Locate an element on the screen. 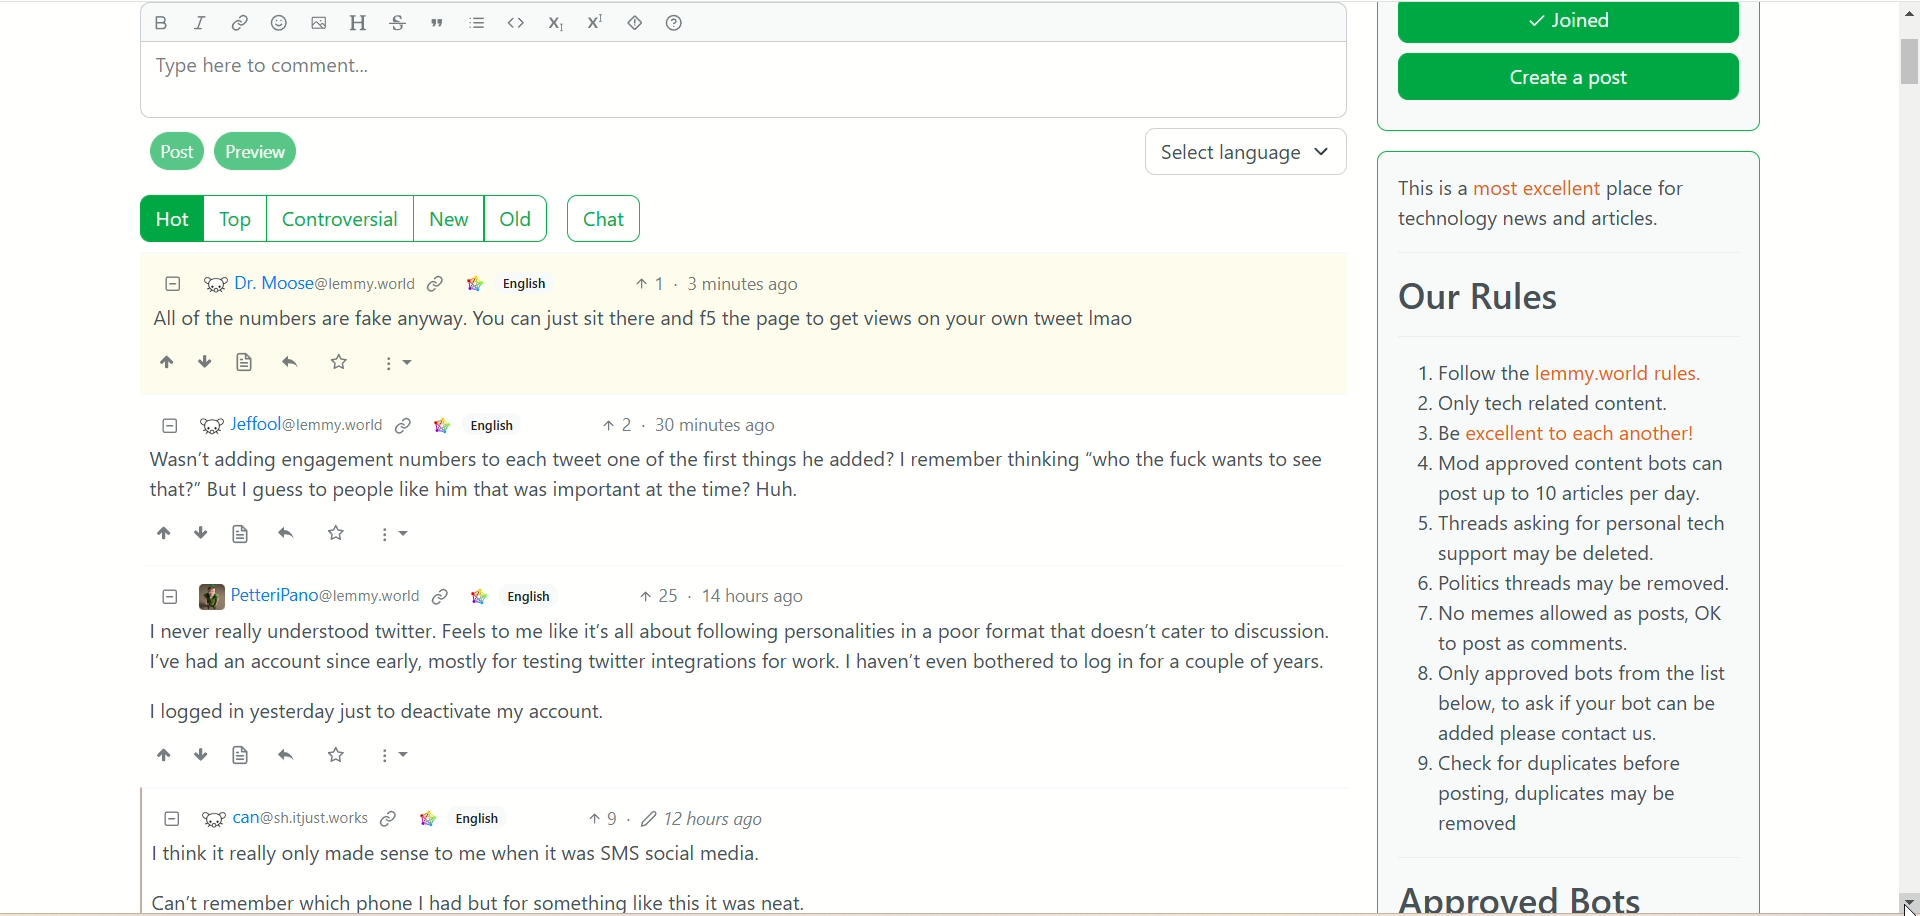  Upvote  is located at coordinates (162, 754).